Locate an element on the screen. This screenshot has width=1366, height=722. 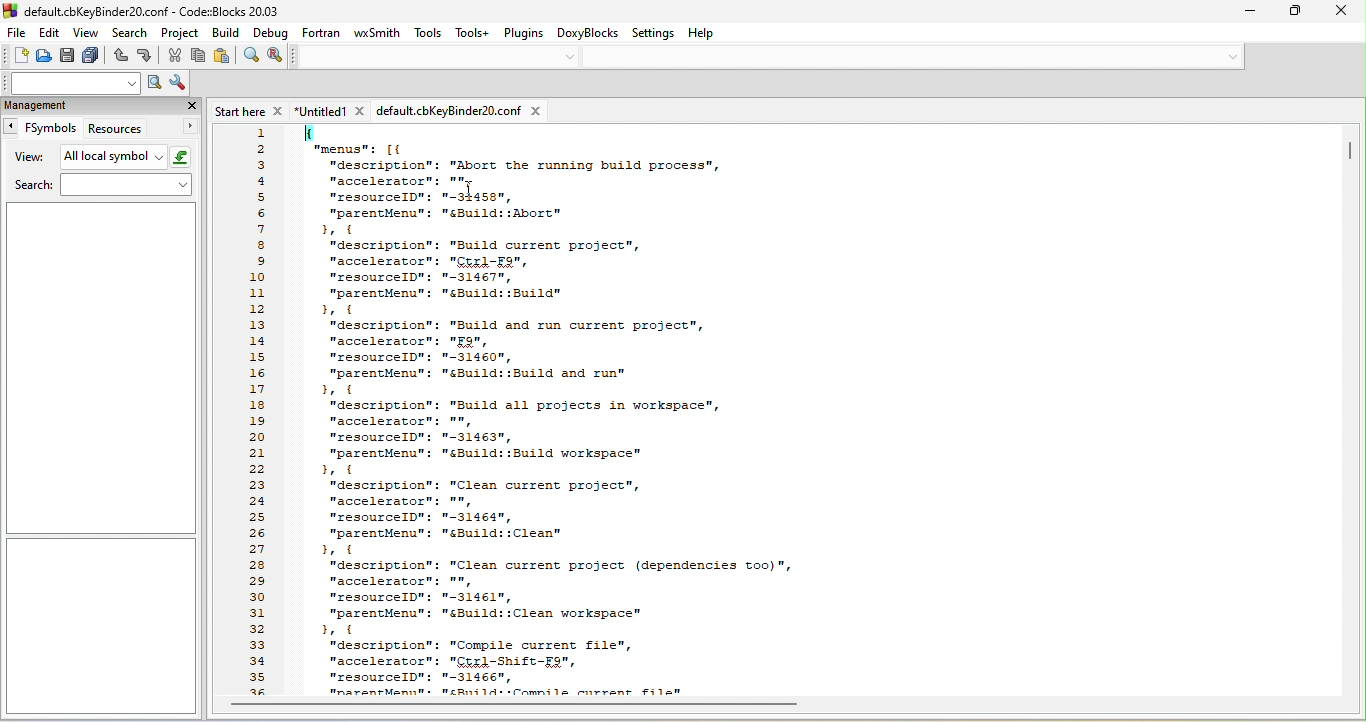
tools is located at coordinates (426, 33).